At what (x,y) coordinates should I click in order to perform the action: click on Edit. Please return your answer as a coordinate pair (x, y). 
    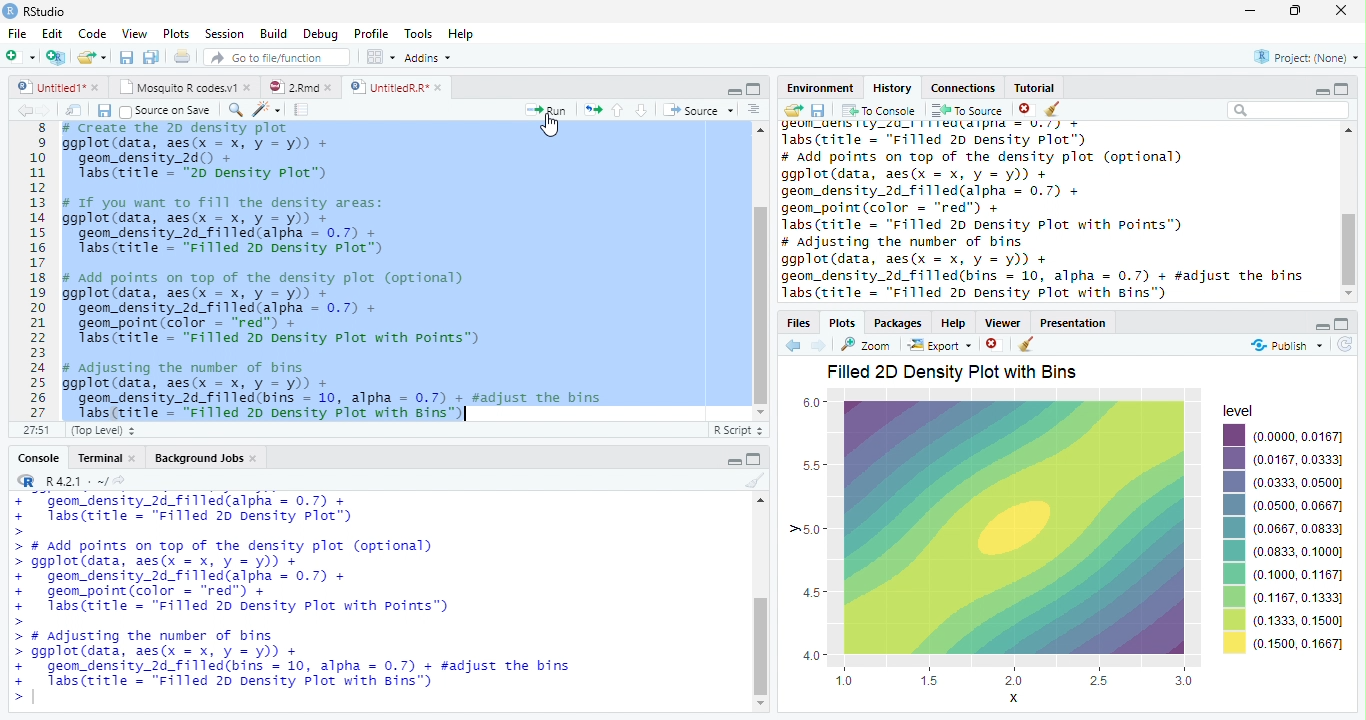
    Looking at the image, I should click on (52, 34).